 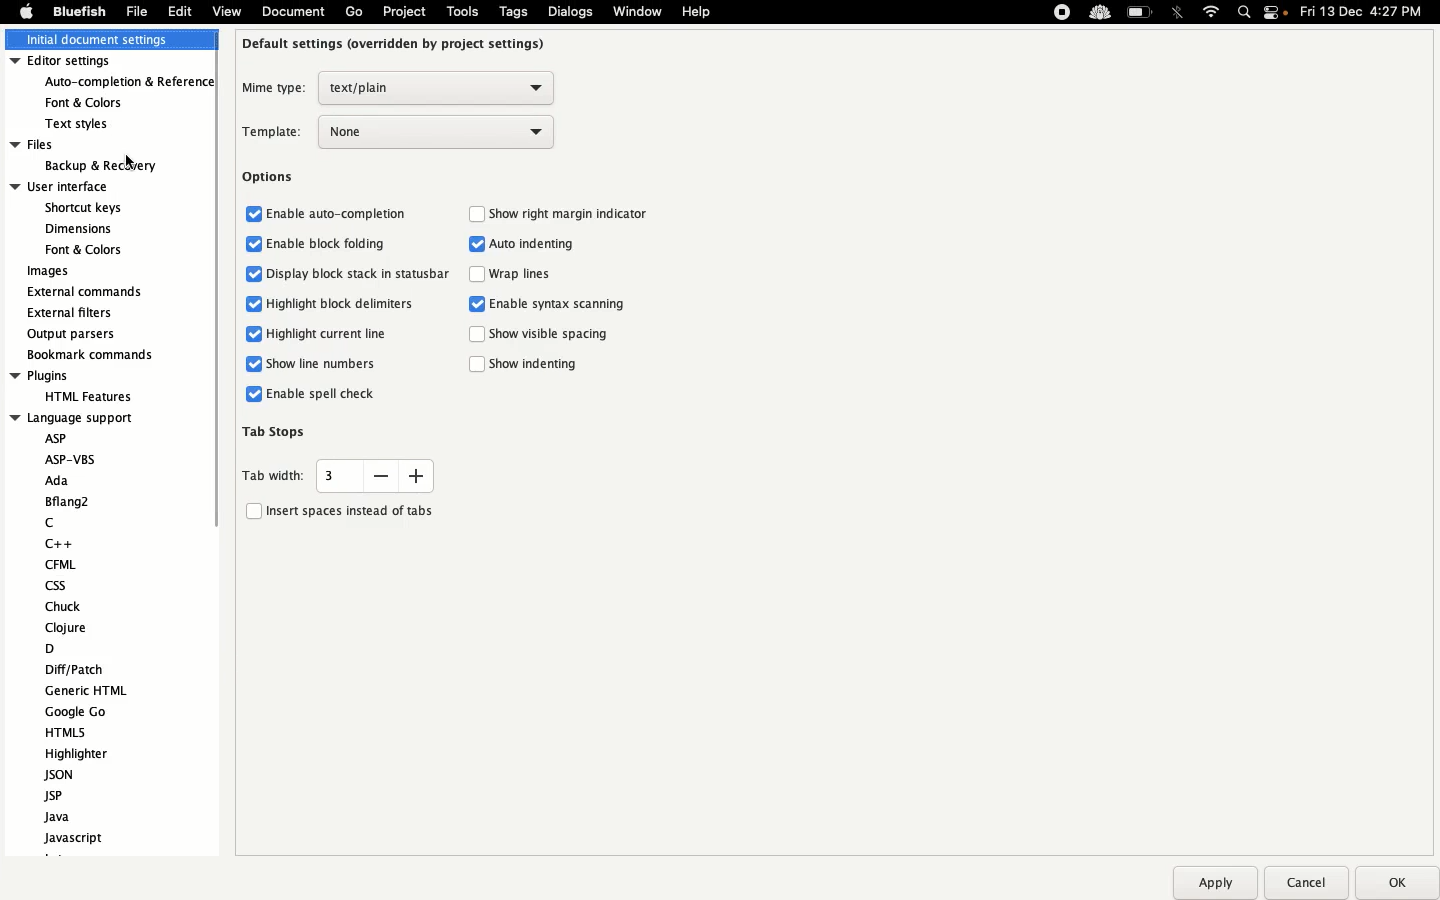 What do you see at coordinates (513, 275) in the screenshot?
I see `Wrap lines` at bounding box center [513, 275].